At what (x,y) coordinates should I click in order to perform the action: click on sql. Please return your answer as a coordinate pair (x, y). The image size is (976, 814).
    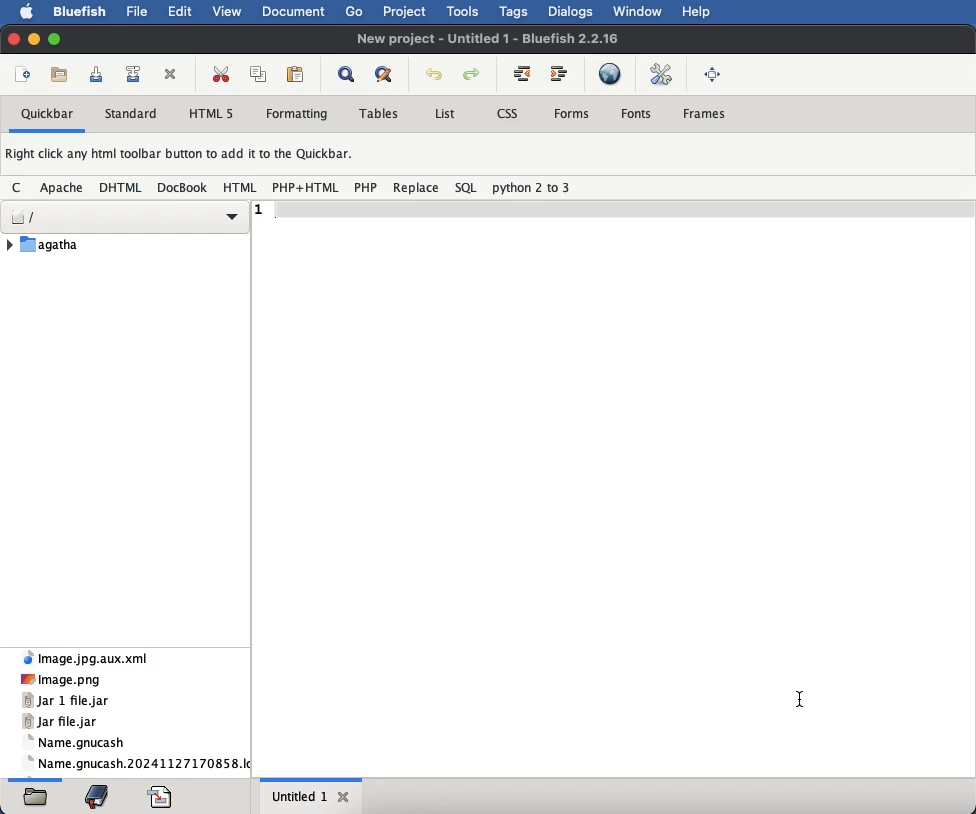
    Looking at the image, I should click on (466, 187).